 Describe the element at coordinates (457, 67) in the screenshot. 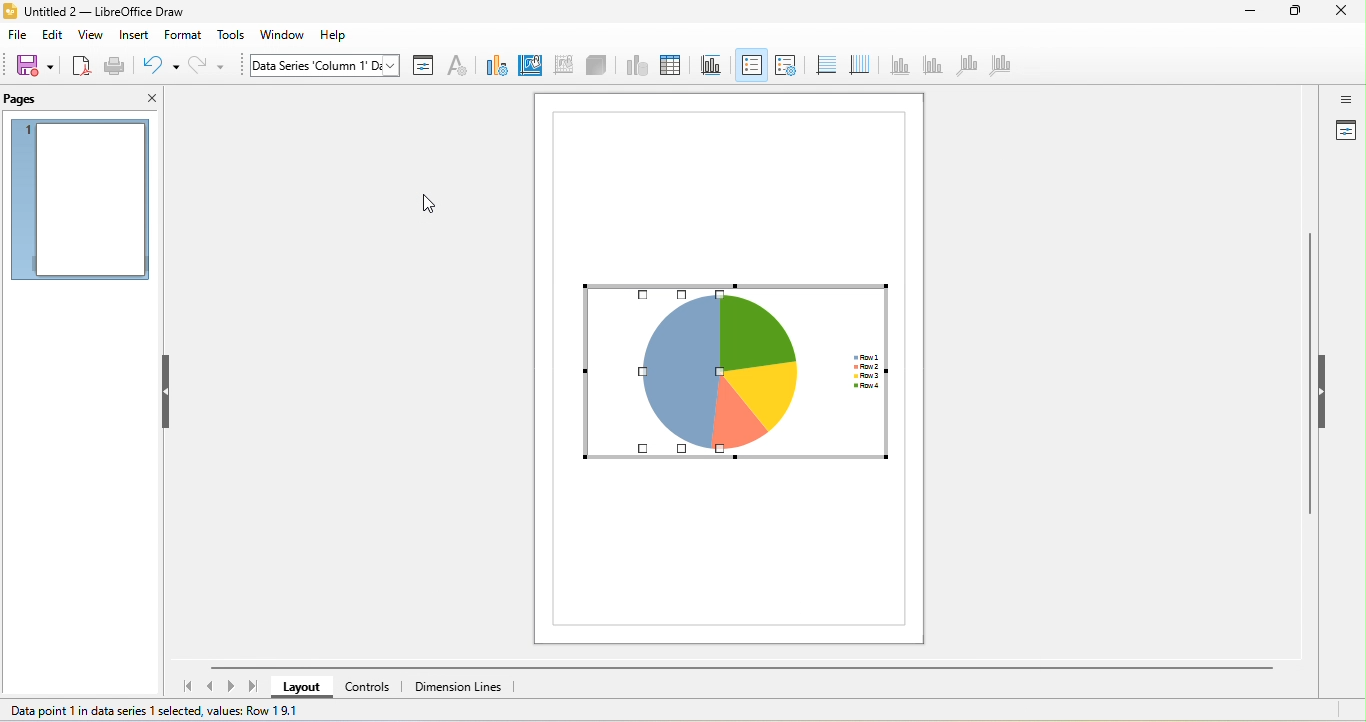

I see `character` at that location.